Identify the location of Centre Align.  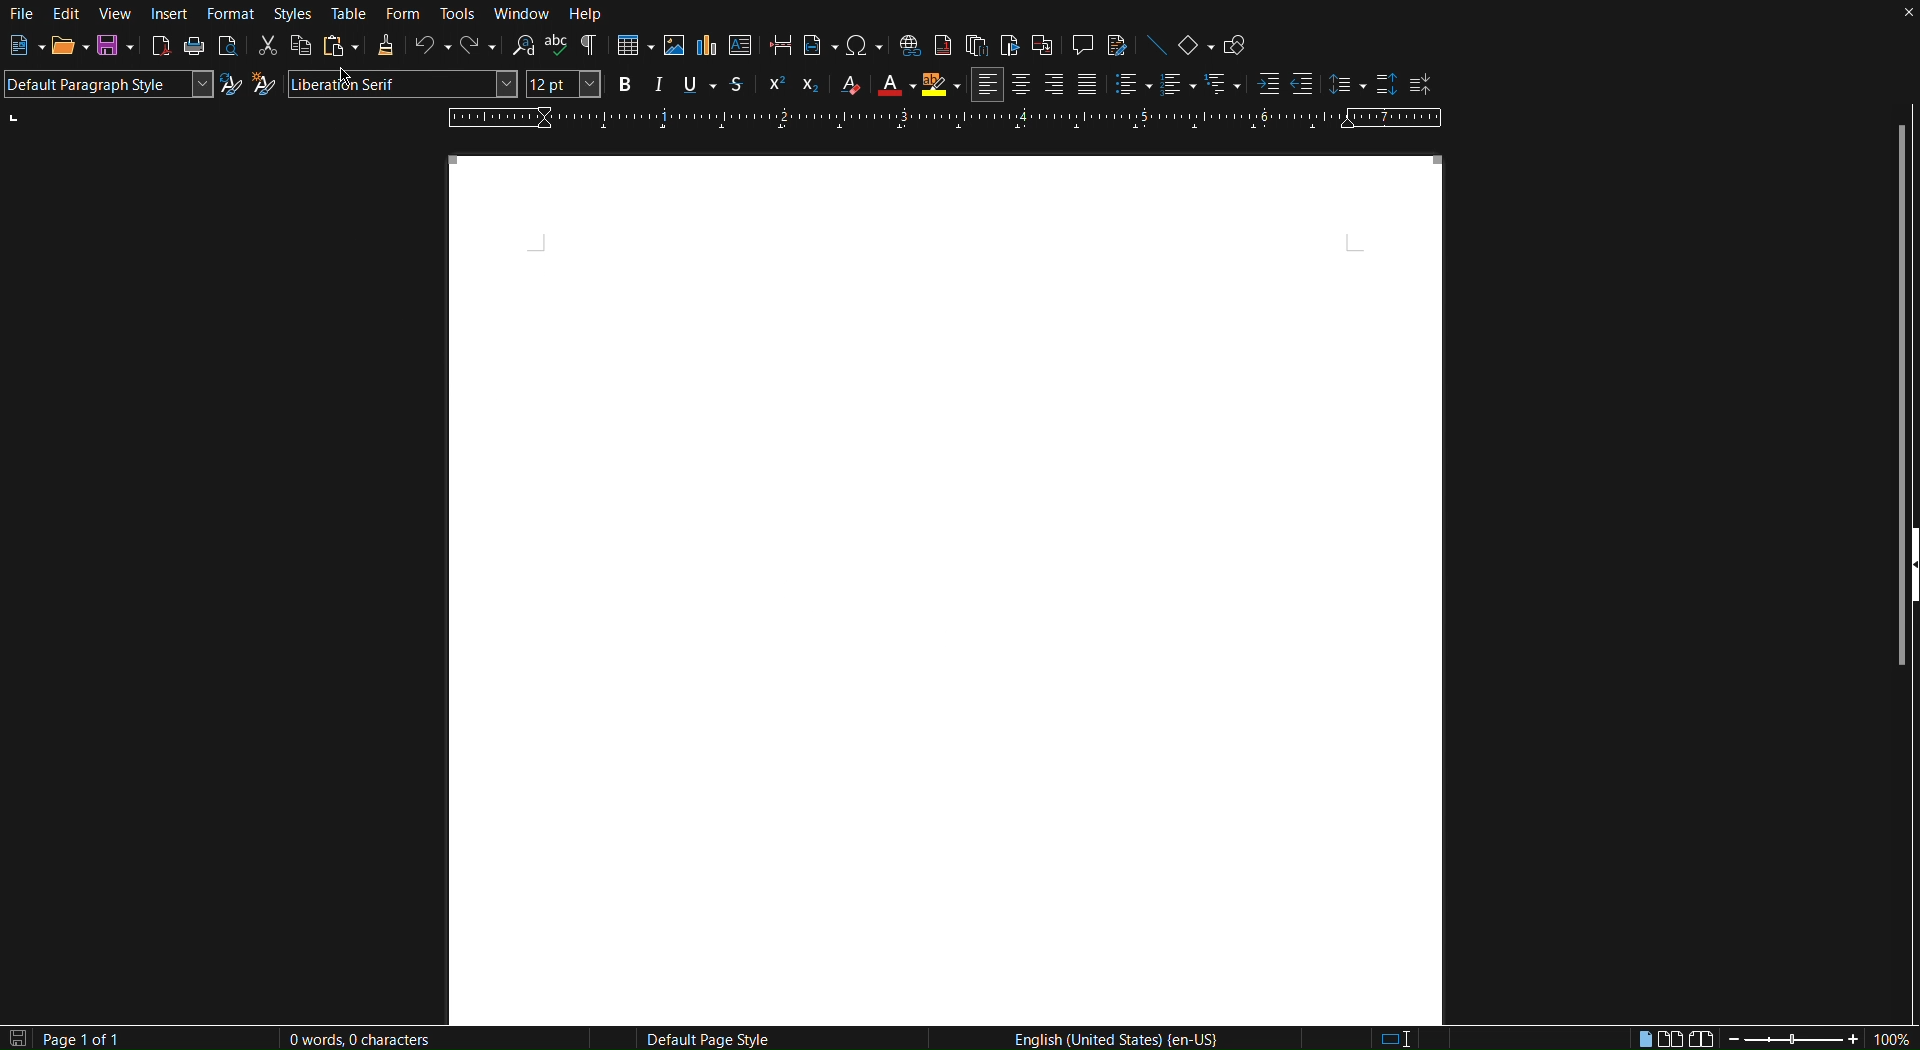
(1022, 85).